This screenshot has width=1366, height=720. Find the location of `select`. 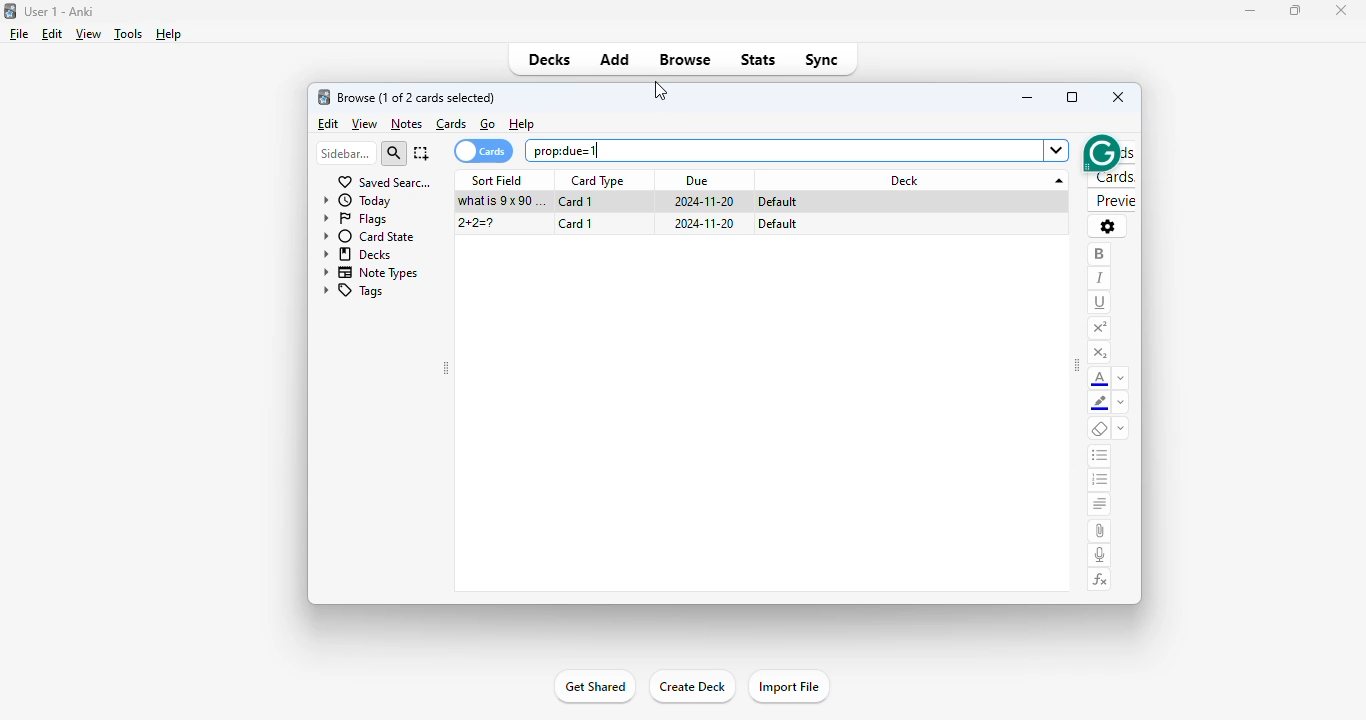

select is located at coordinates (422, 154).